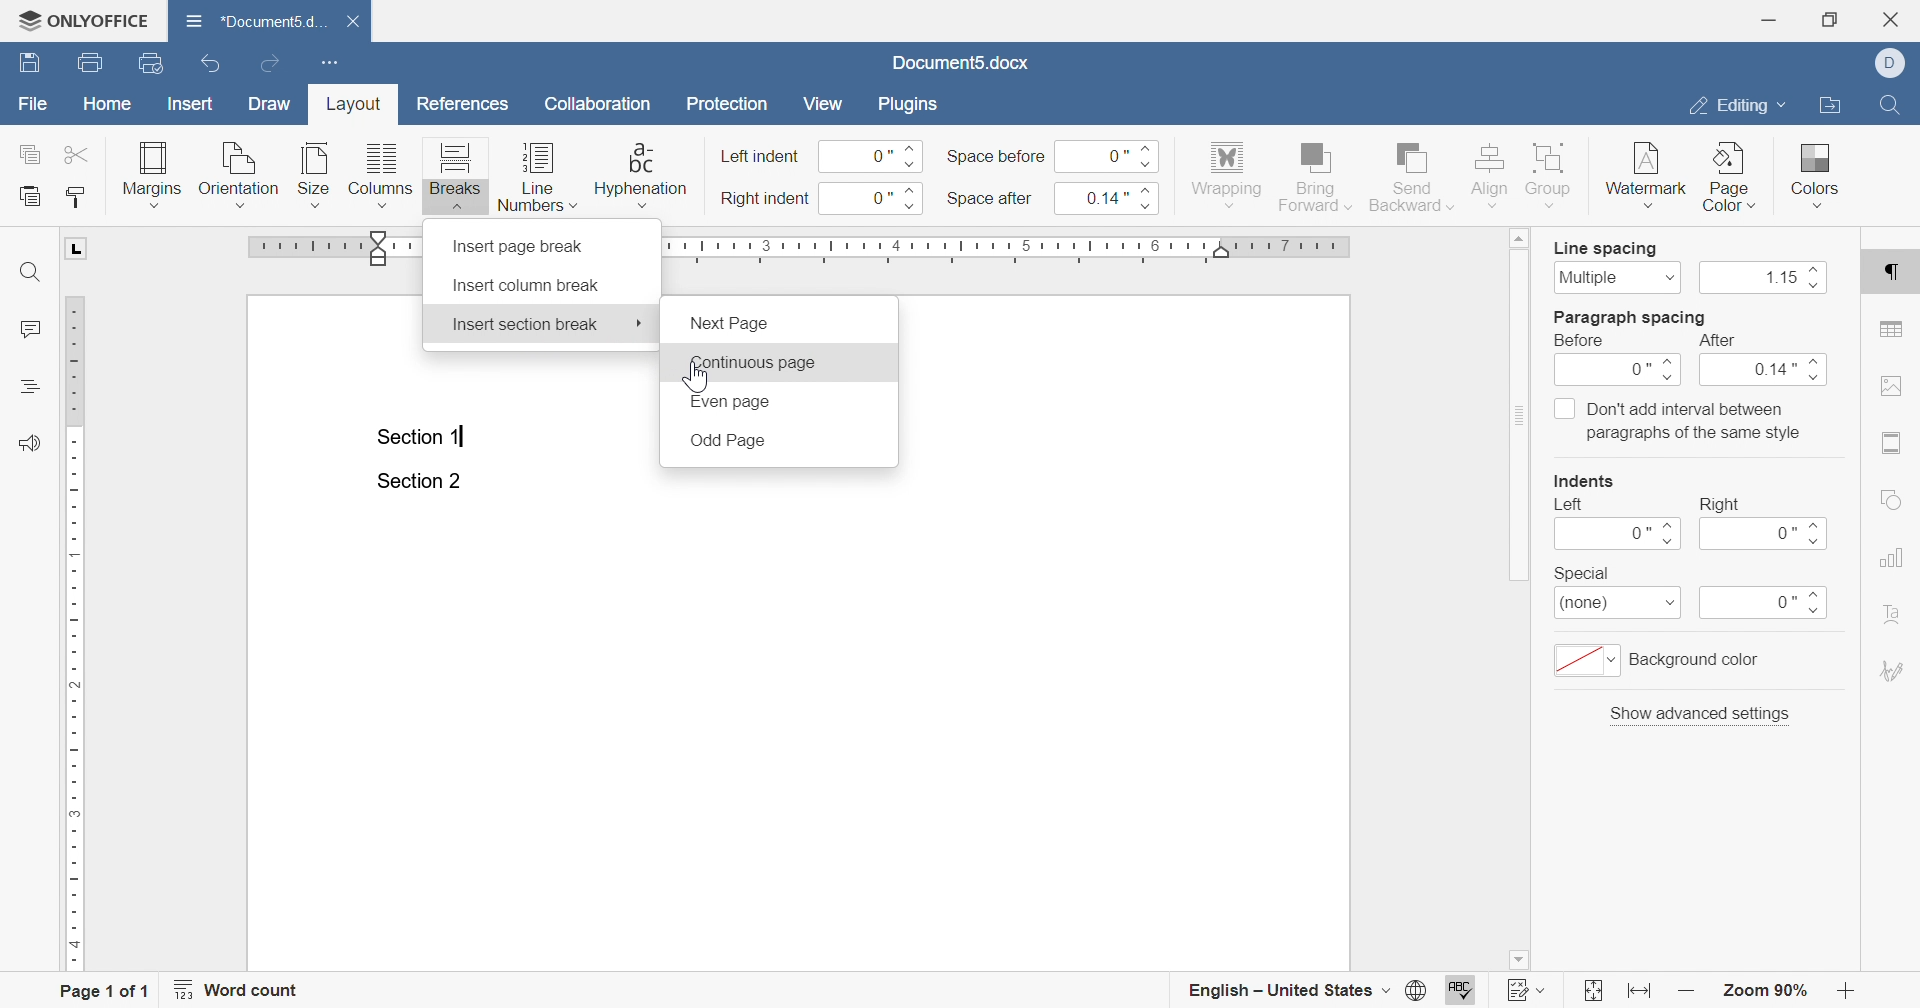  I want to click on quick print, so click(154, 62).